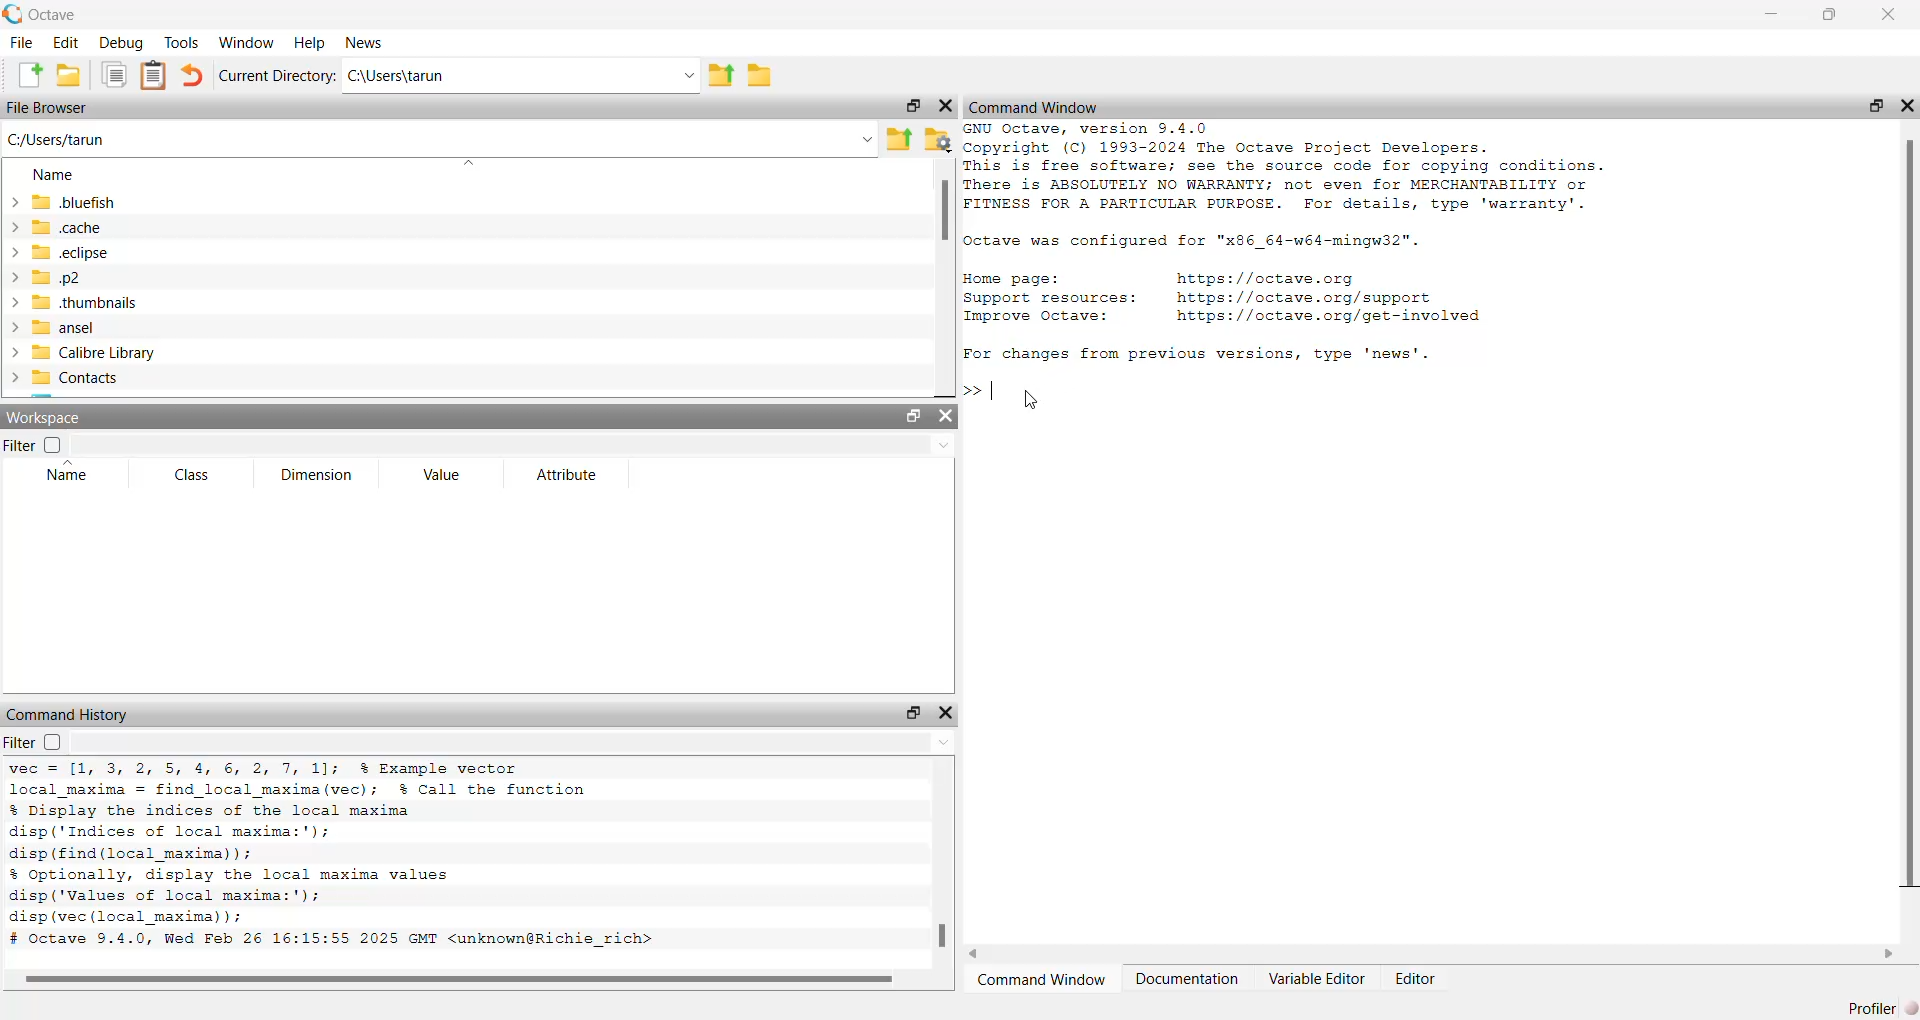  What do you see at coordinates (34, 744) in the screenshot?
I see `Filter` at bounding box center [34, 744].